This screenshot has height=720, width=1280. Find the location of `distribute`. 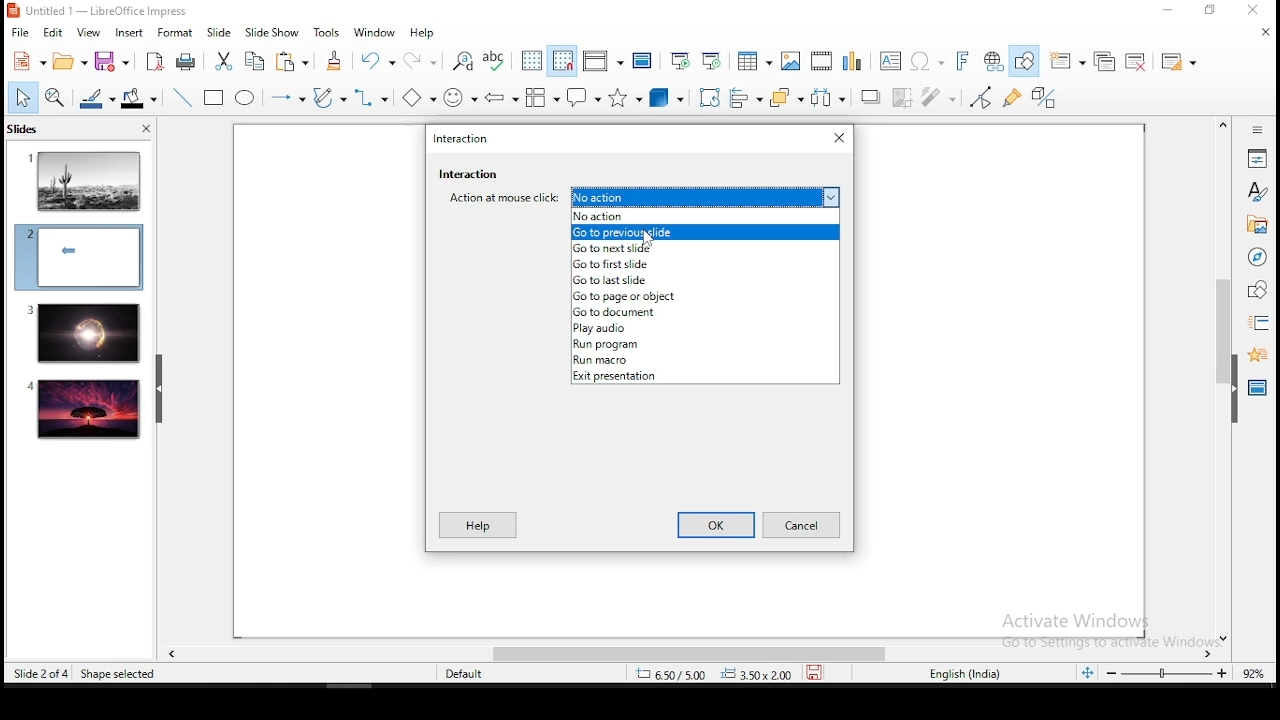

distribute is located at coordinates (830, 98).